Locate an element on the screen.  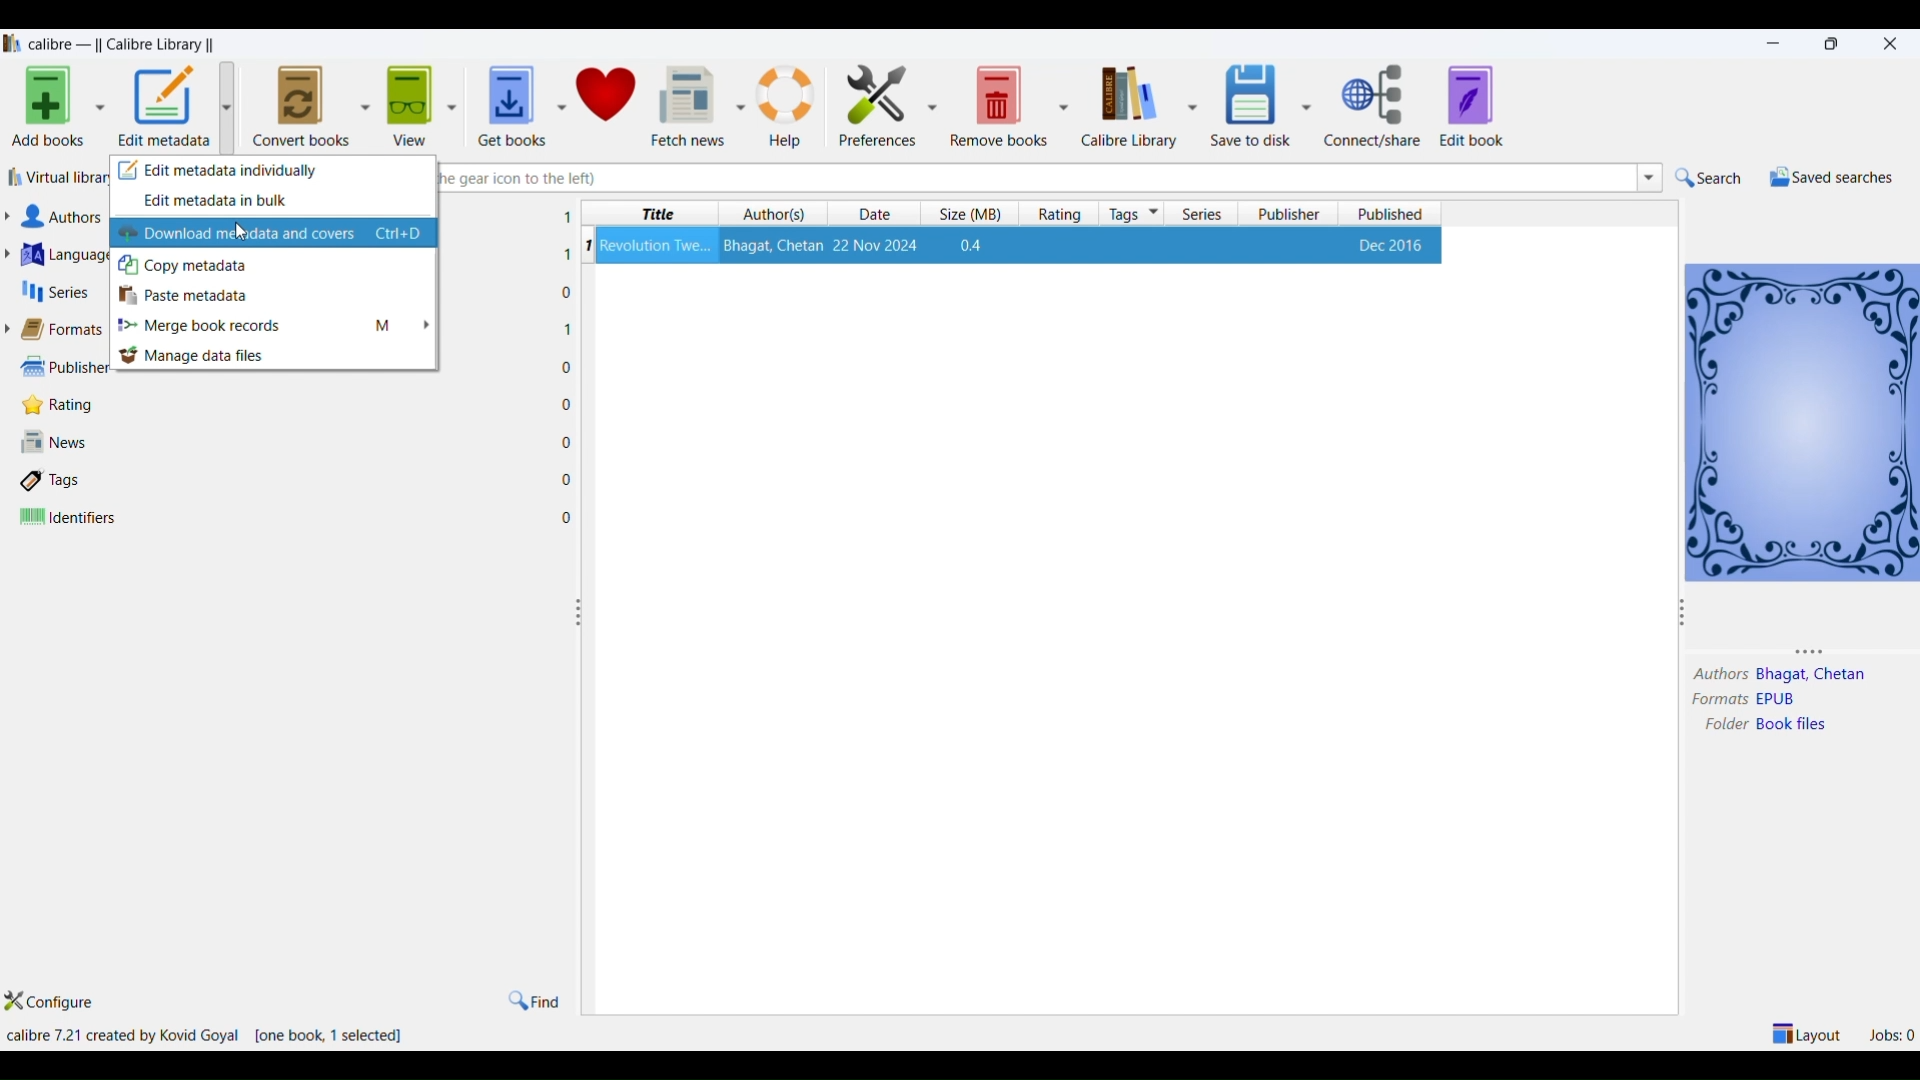
search is located at coordinates (1709, 178).